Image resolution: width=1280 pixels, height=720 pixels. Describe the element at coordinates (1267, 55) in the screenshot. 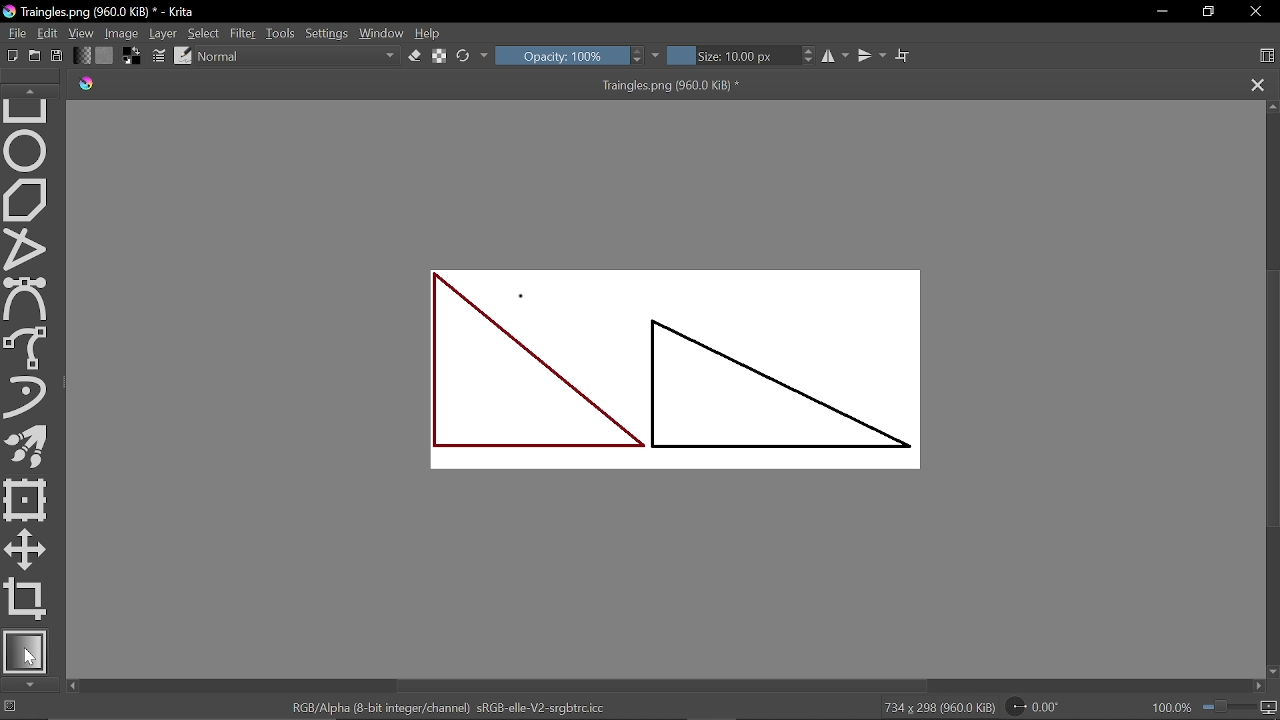

I see `Choose workspace` at that location.